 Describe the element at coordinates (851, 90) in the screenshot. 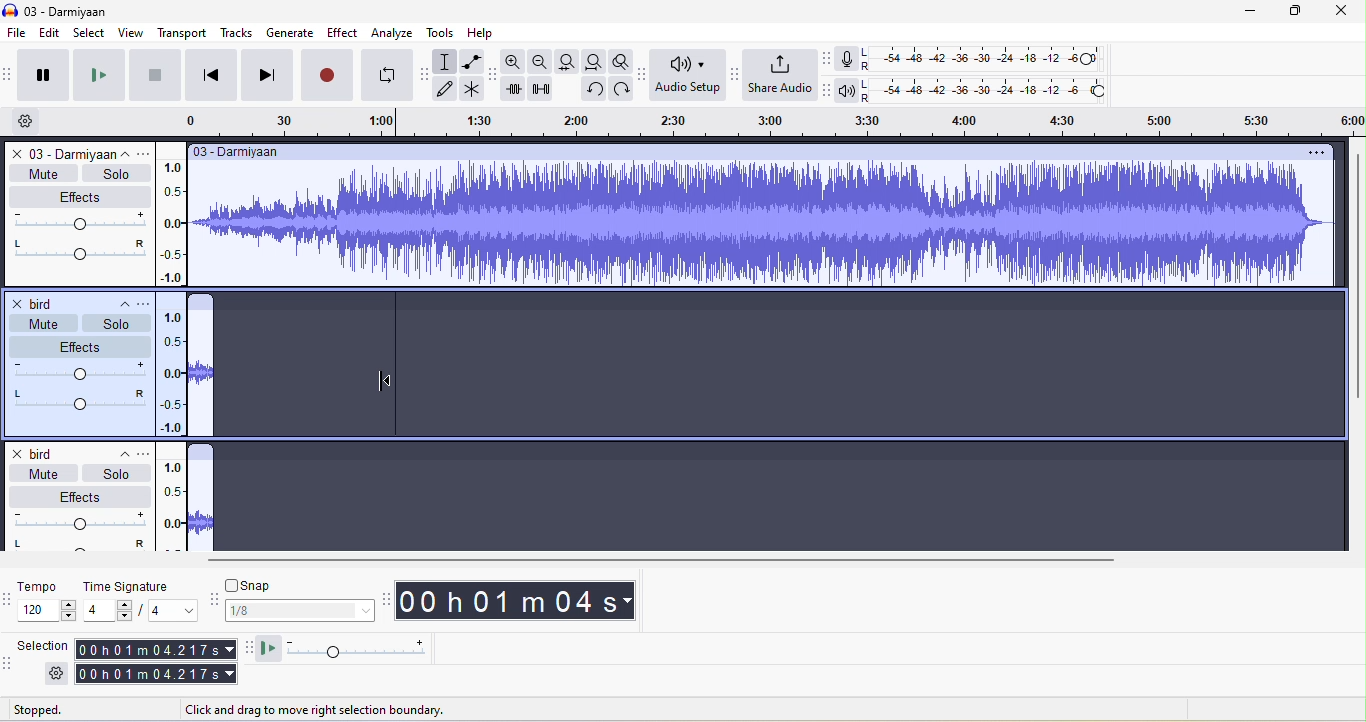

I see `playback meter` at that location.